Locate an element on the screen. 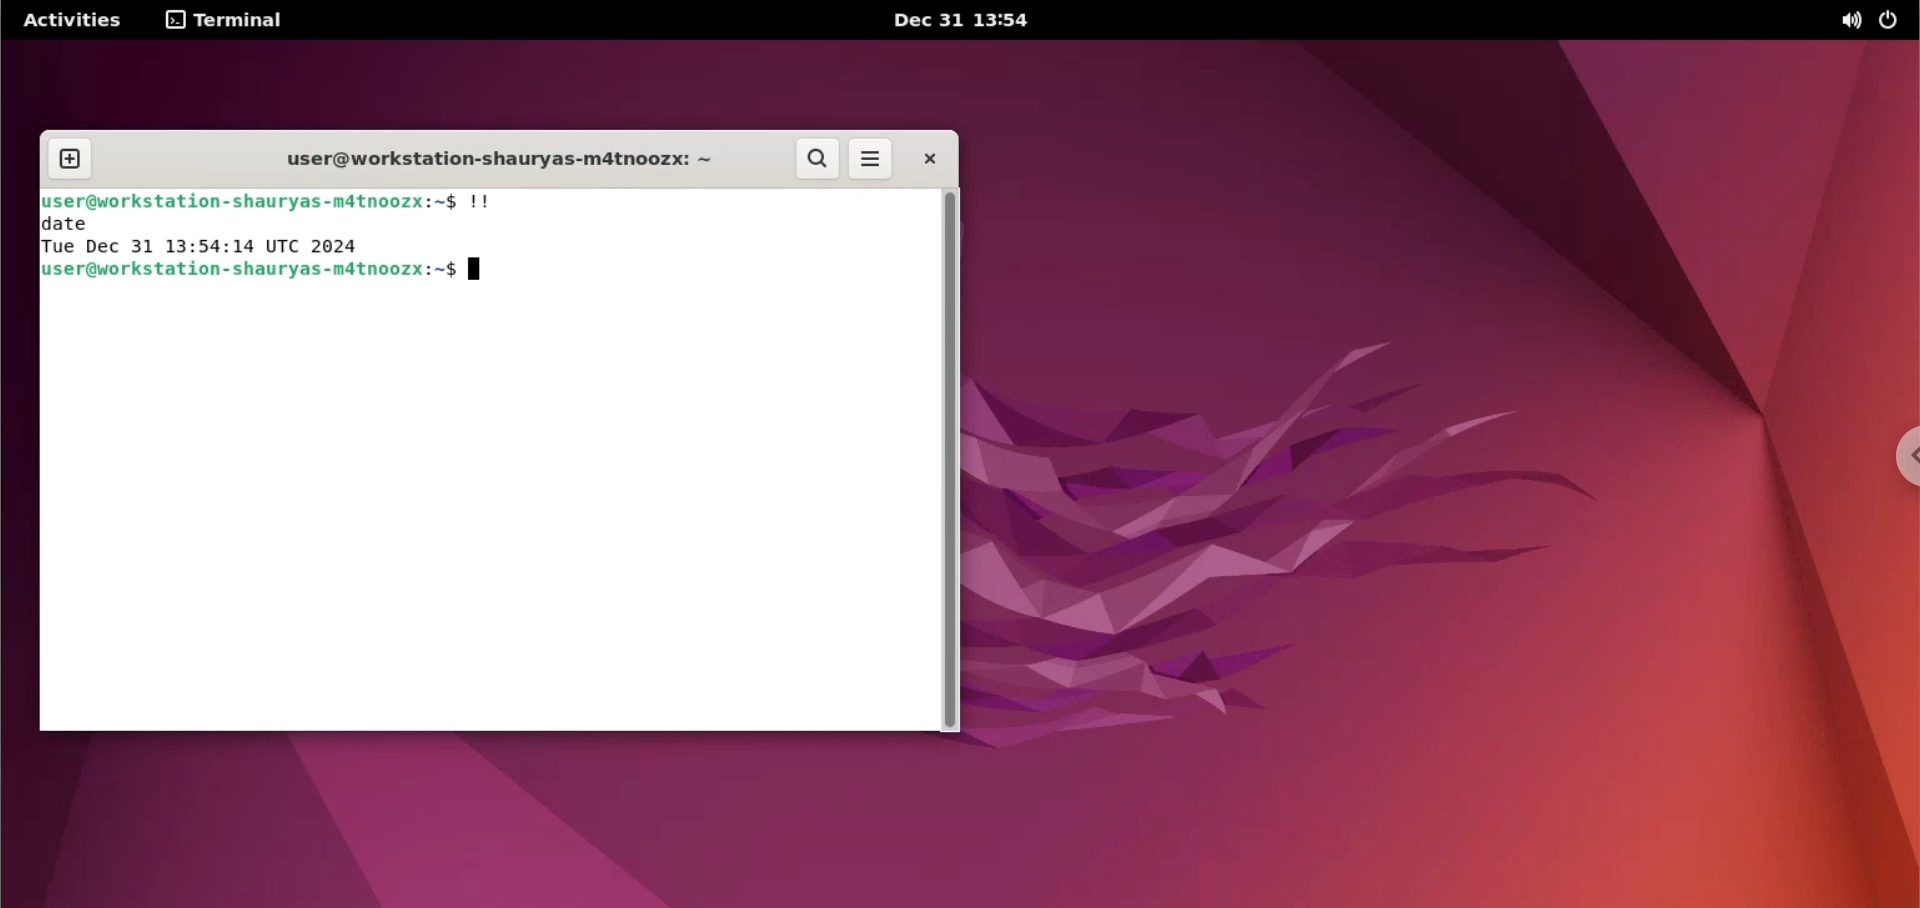 The width and height of the screenshot is (1920, 908). power options is located at coordinates (1893, 19).